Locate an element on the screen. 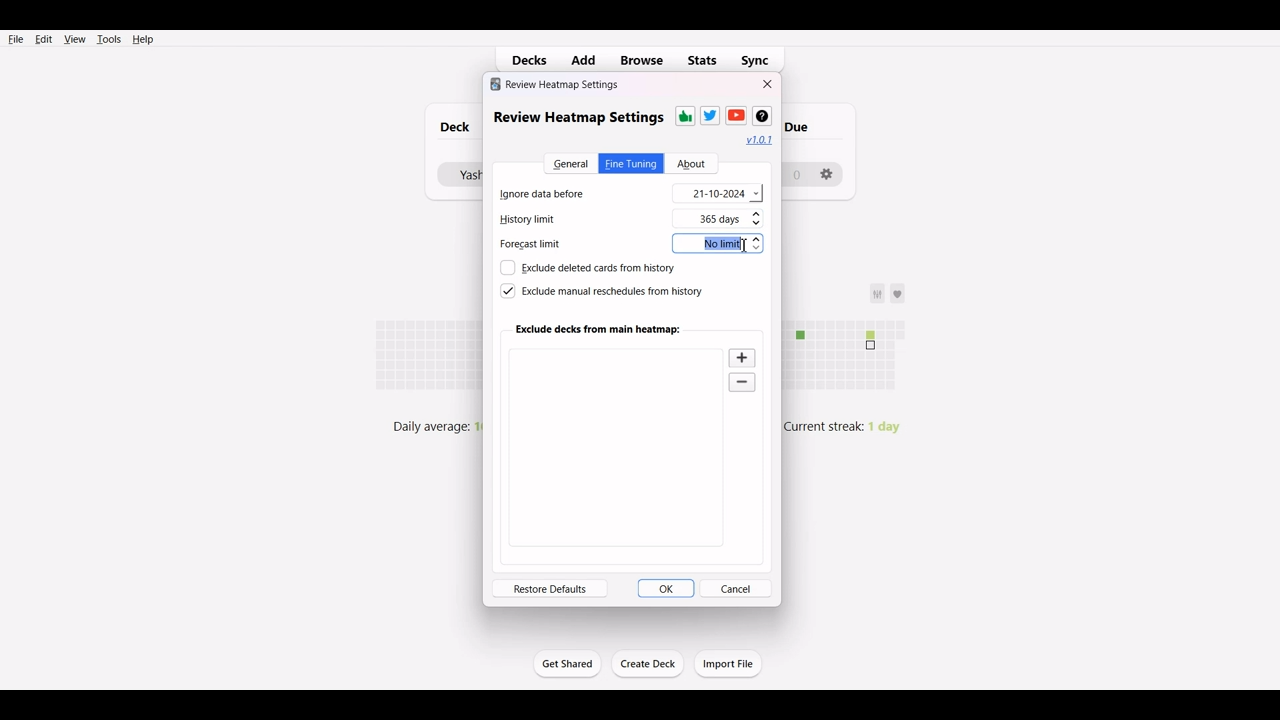 The height and width of the screenshot is (720, 1280). Help is located at coordinates (142, 39).